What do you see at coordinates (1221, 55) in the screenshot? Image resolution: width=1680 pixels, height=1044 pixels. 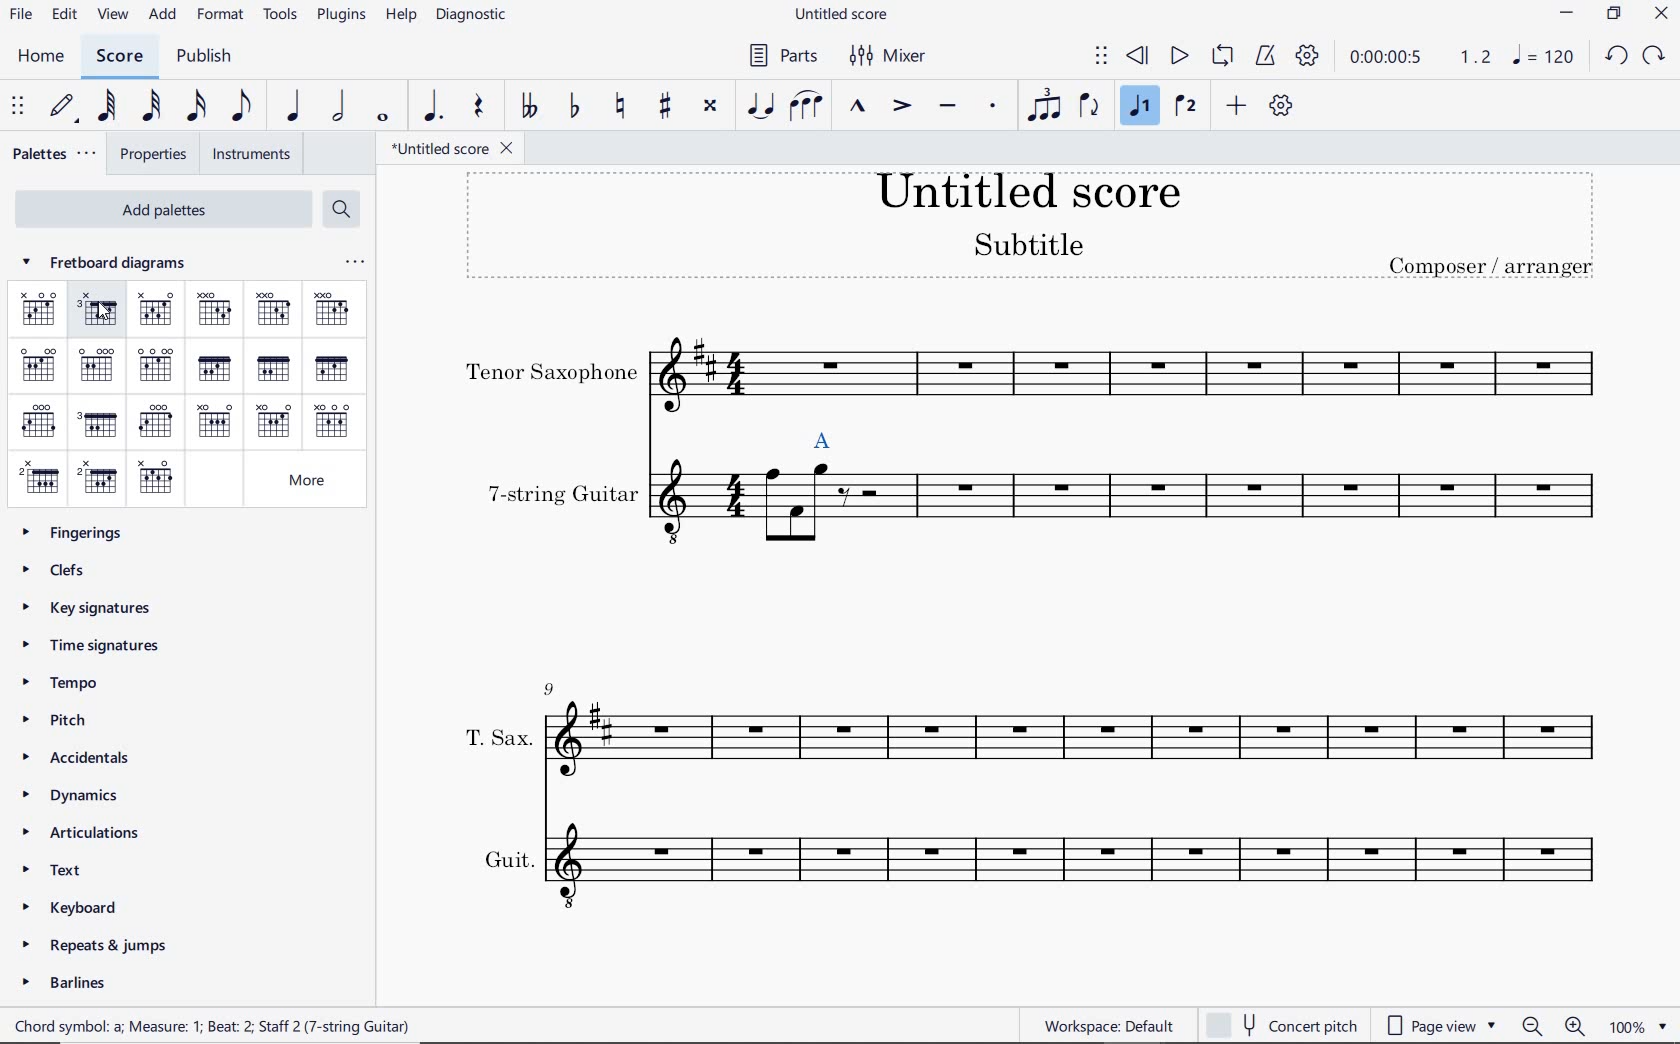 I see `LOOP PLAYBACK` at bounding box center [1221, 55].